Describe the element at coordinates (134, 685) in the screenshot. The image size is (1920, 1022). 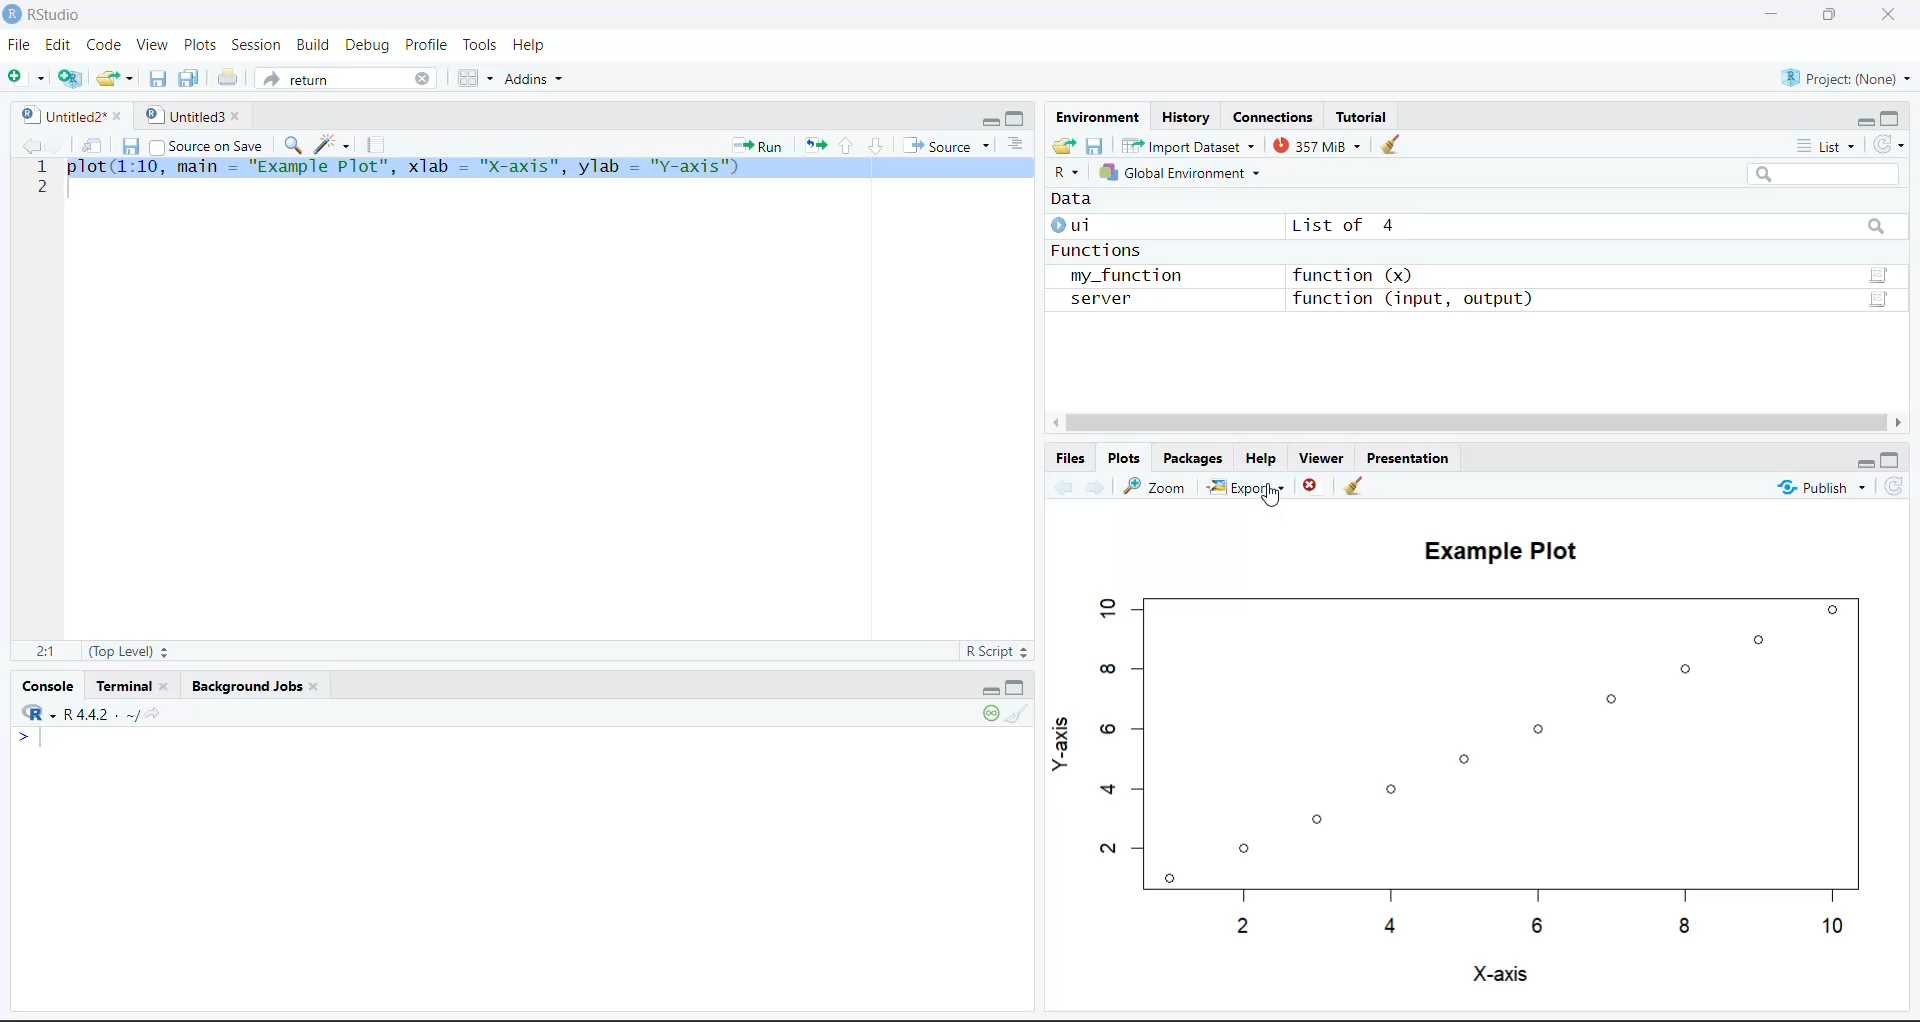
I see `Terminal` at that location.